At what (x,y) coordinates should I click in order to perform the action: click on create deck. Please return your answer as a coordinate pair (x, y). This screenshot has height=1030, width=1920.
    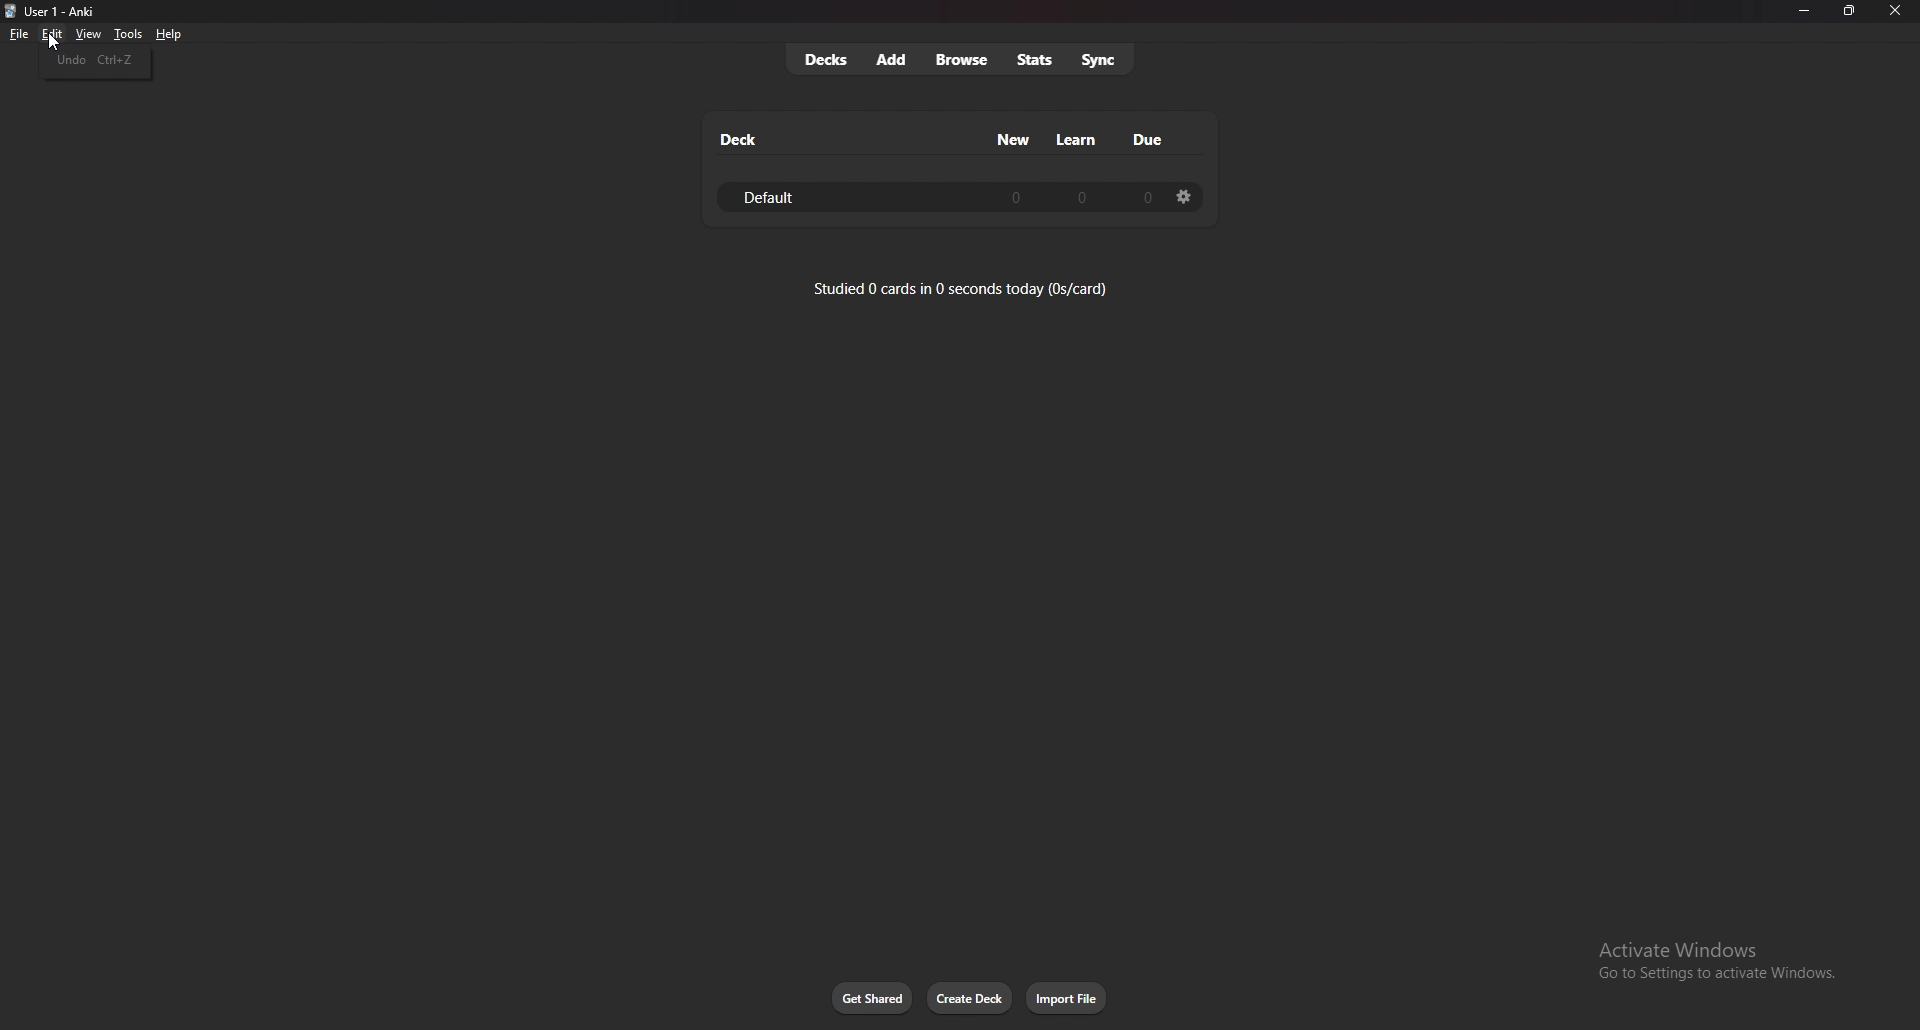
    Looking at the image, I should click on (971, 999).